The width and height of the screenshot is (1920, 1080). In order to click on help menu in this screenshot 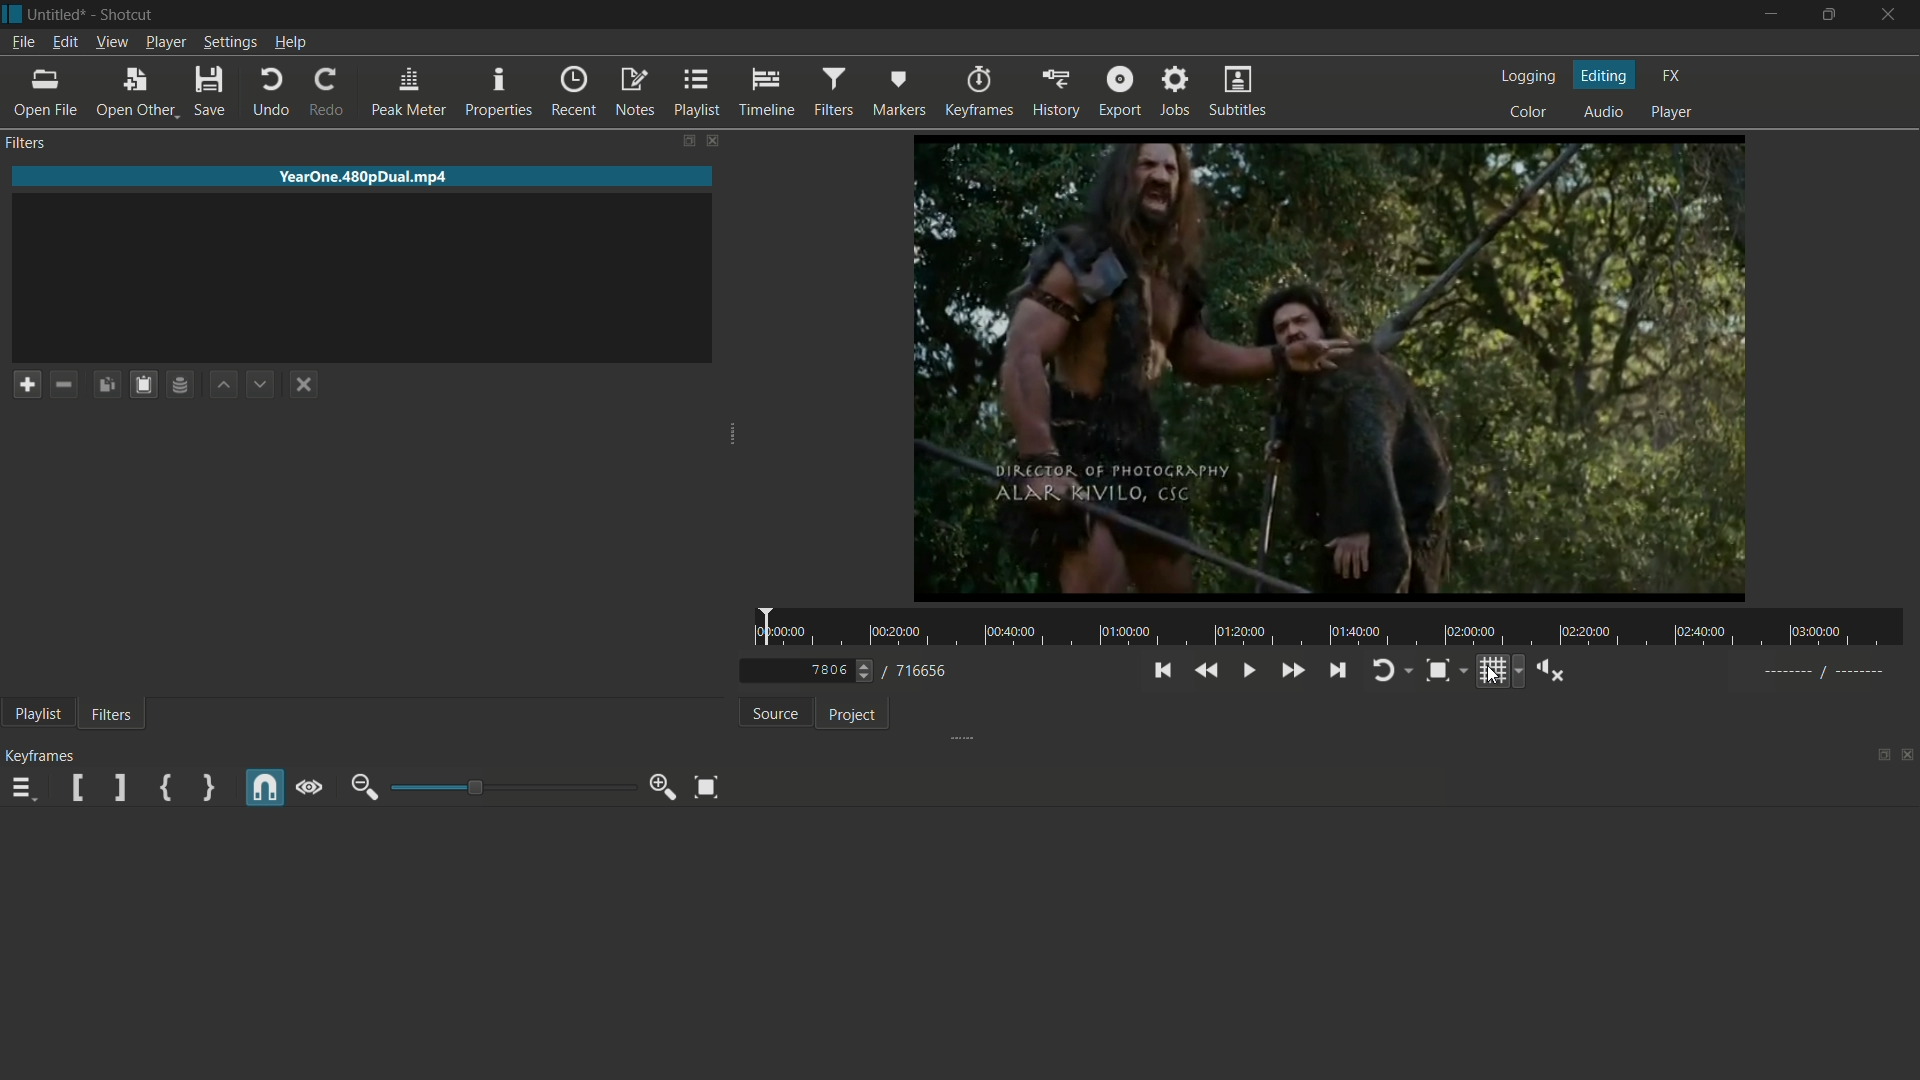, I will do `click(290, 42)`.